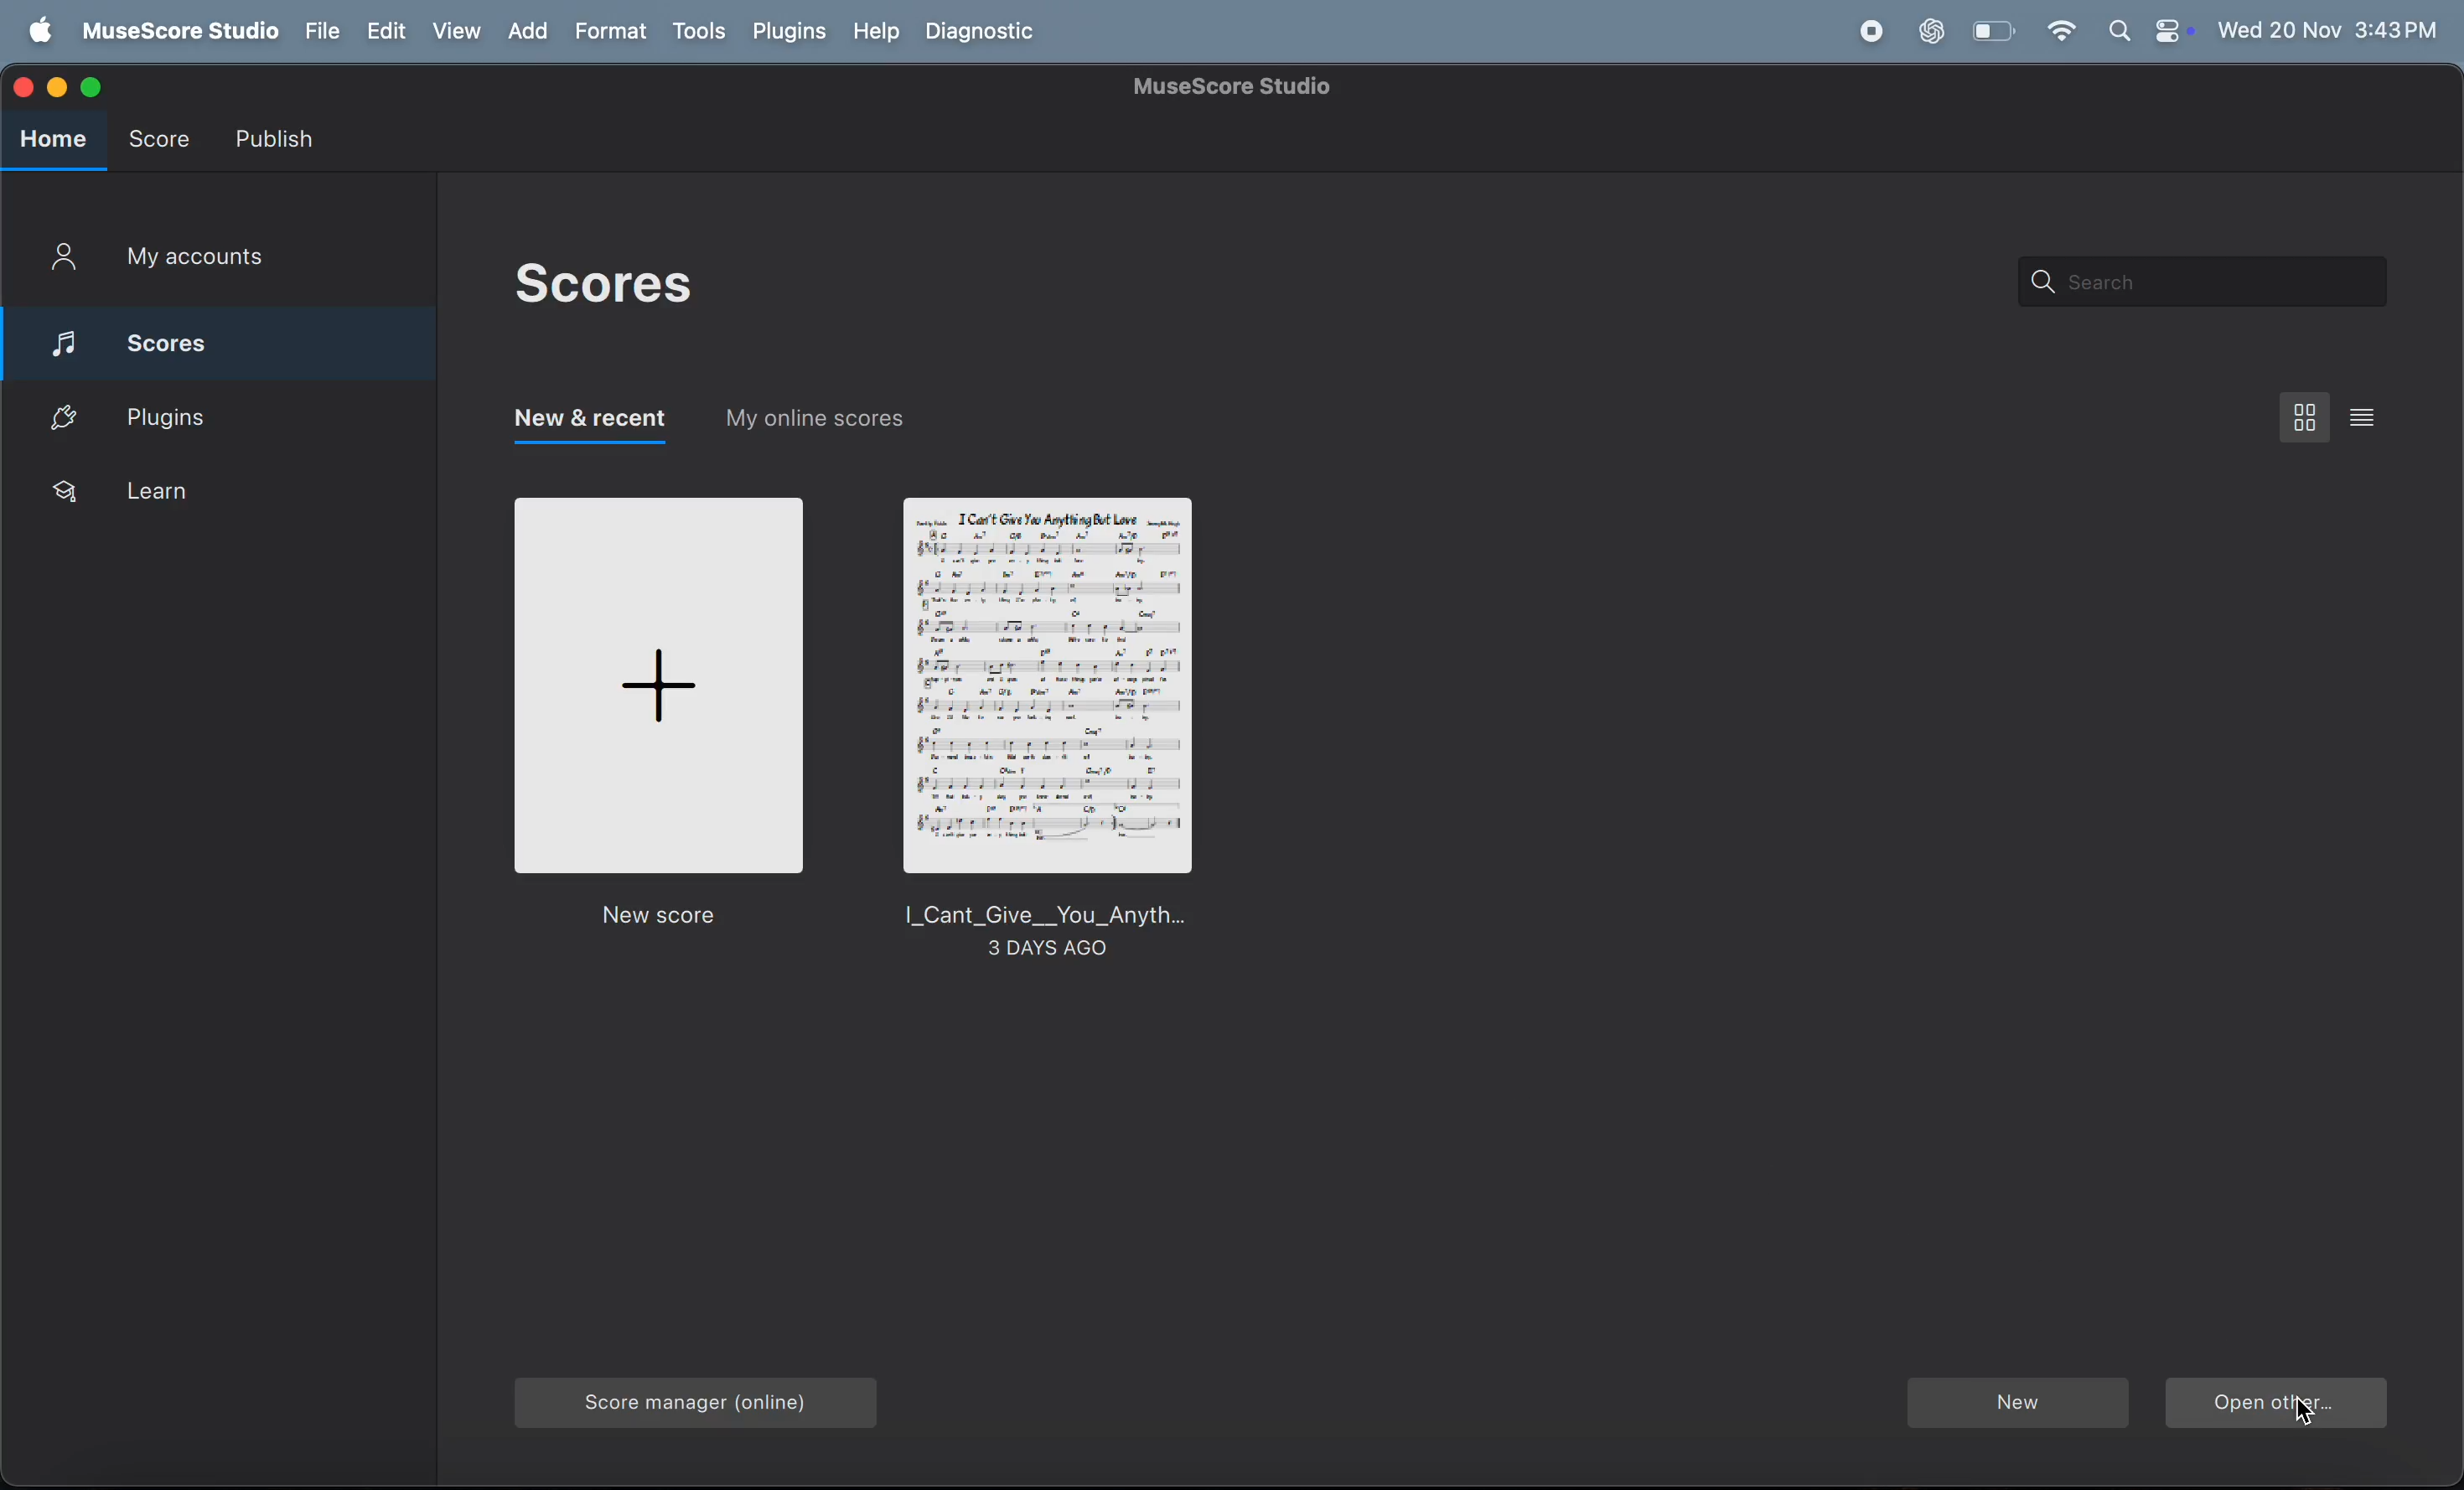 This screenshot has height=1490, width=2464. What do you see at coordinates (2306, 1409) in the screenshot?
I see `cursor` at bounding box center [2306, 1409].